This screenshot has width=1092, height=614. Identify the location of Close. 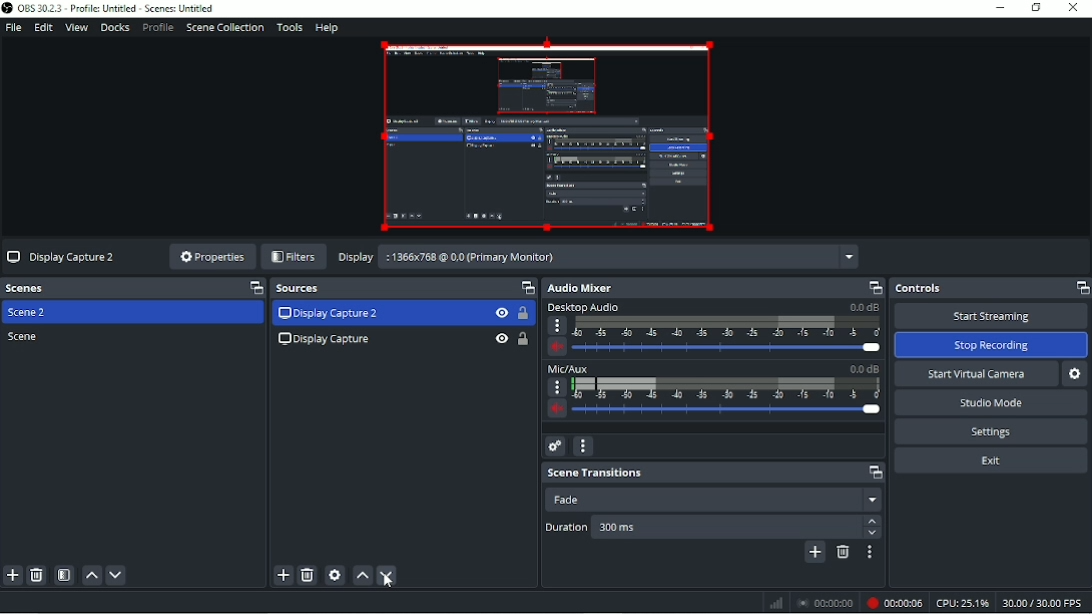
(1073, 9).